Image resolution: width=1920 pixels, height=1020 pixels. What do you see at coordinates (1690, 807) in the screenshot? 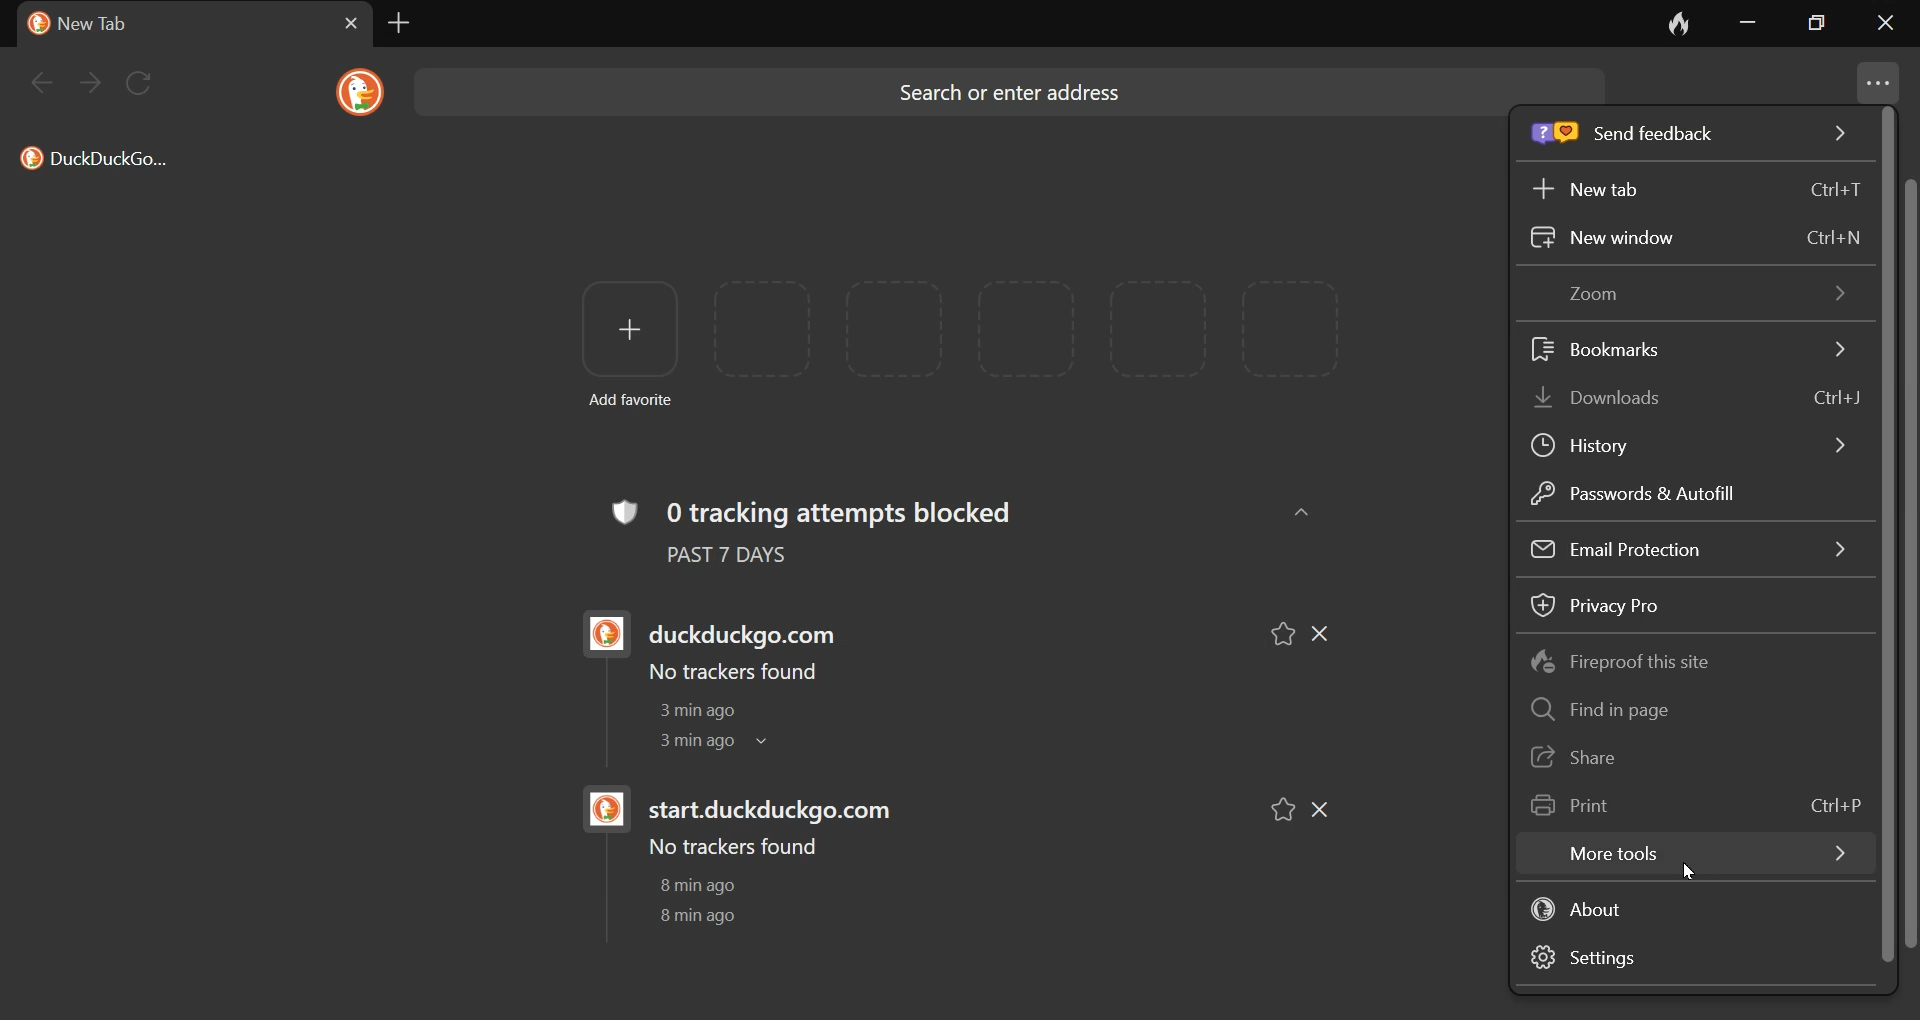
I see `Print` at bounding box center [1690, 807].